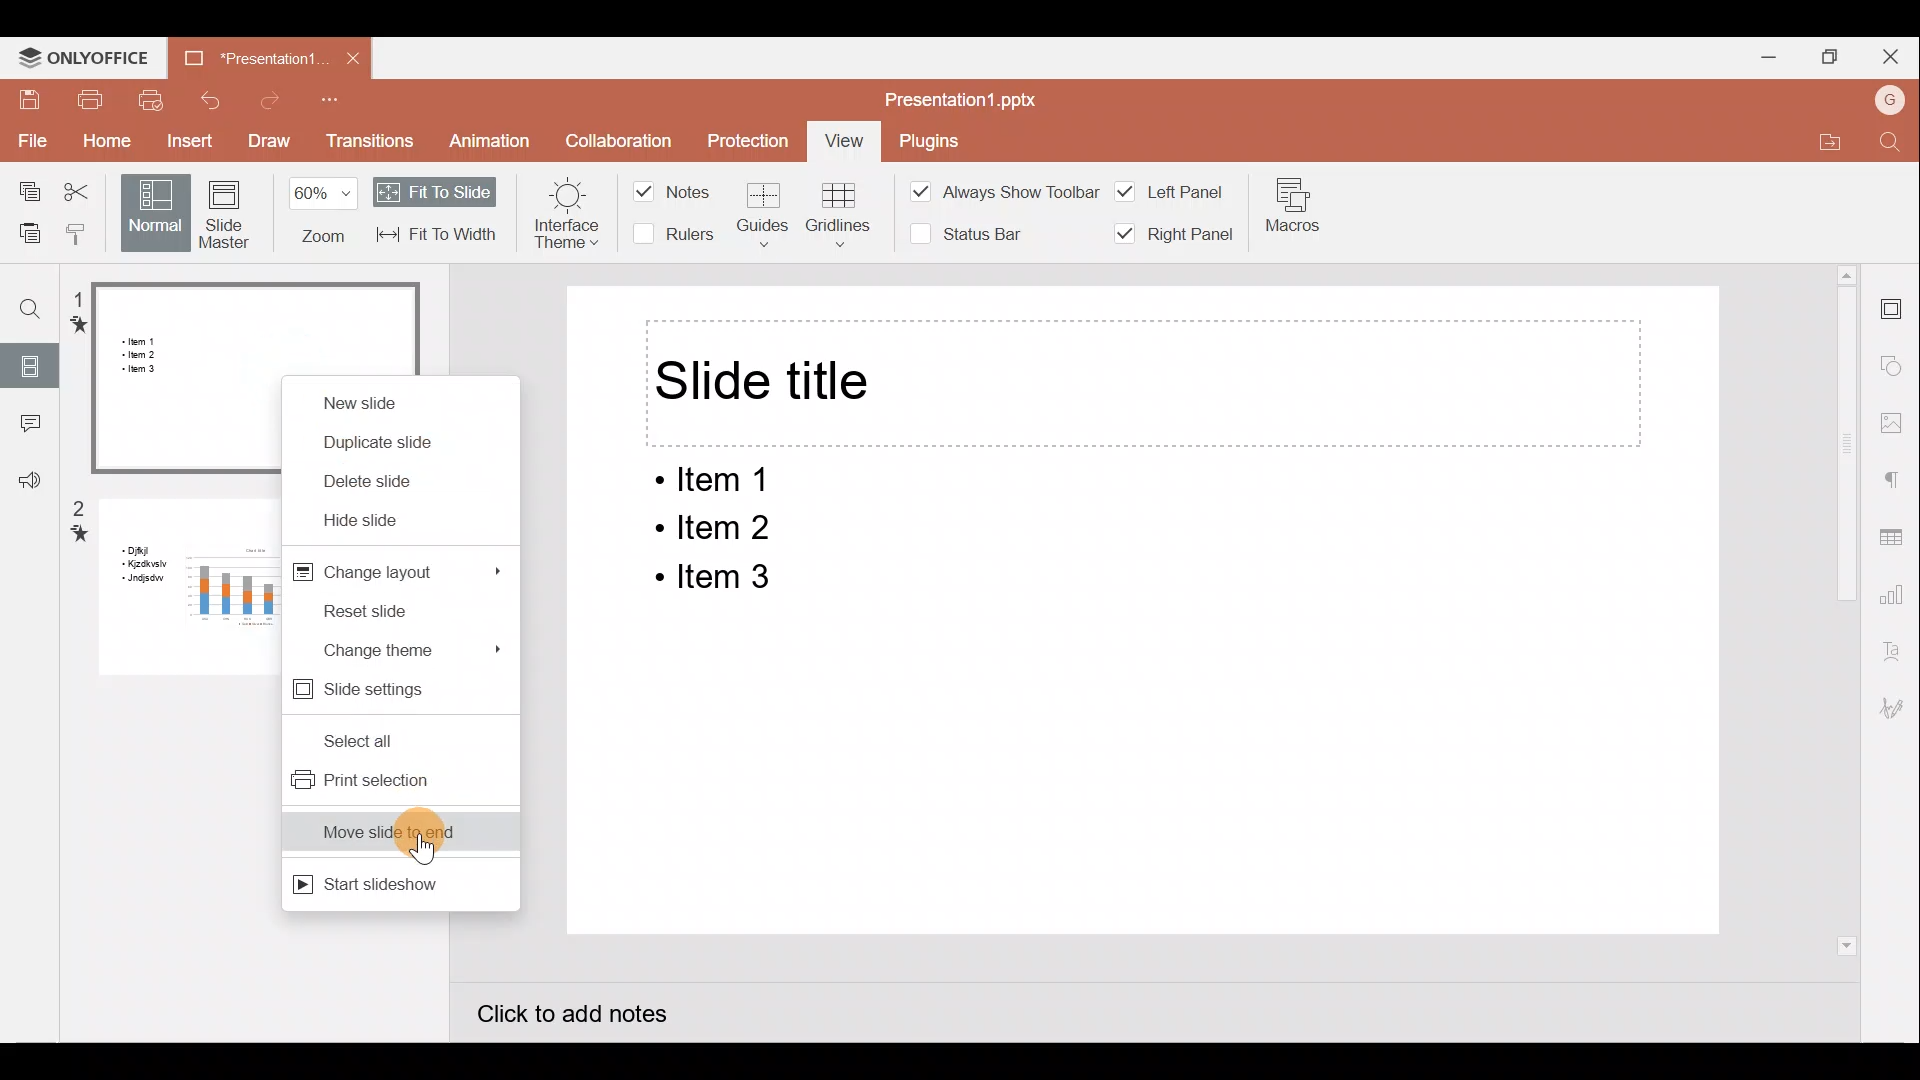  What do you see at coordinates (708, 528) in the screenshot?
I see `ltem 2` at bounding box center [708, 528].